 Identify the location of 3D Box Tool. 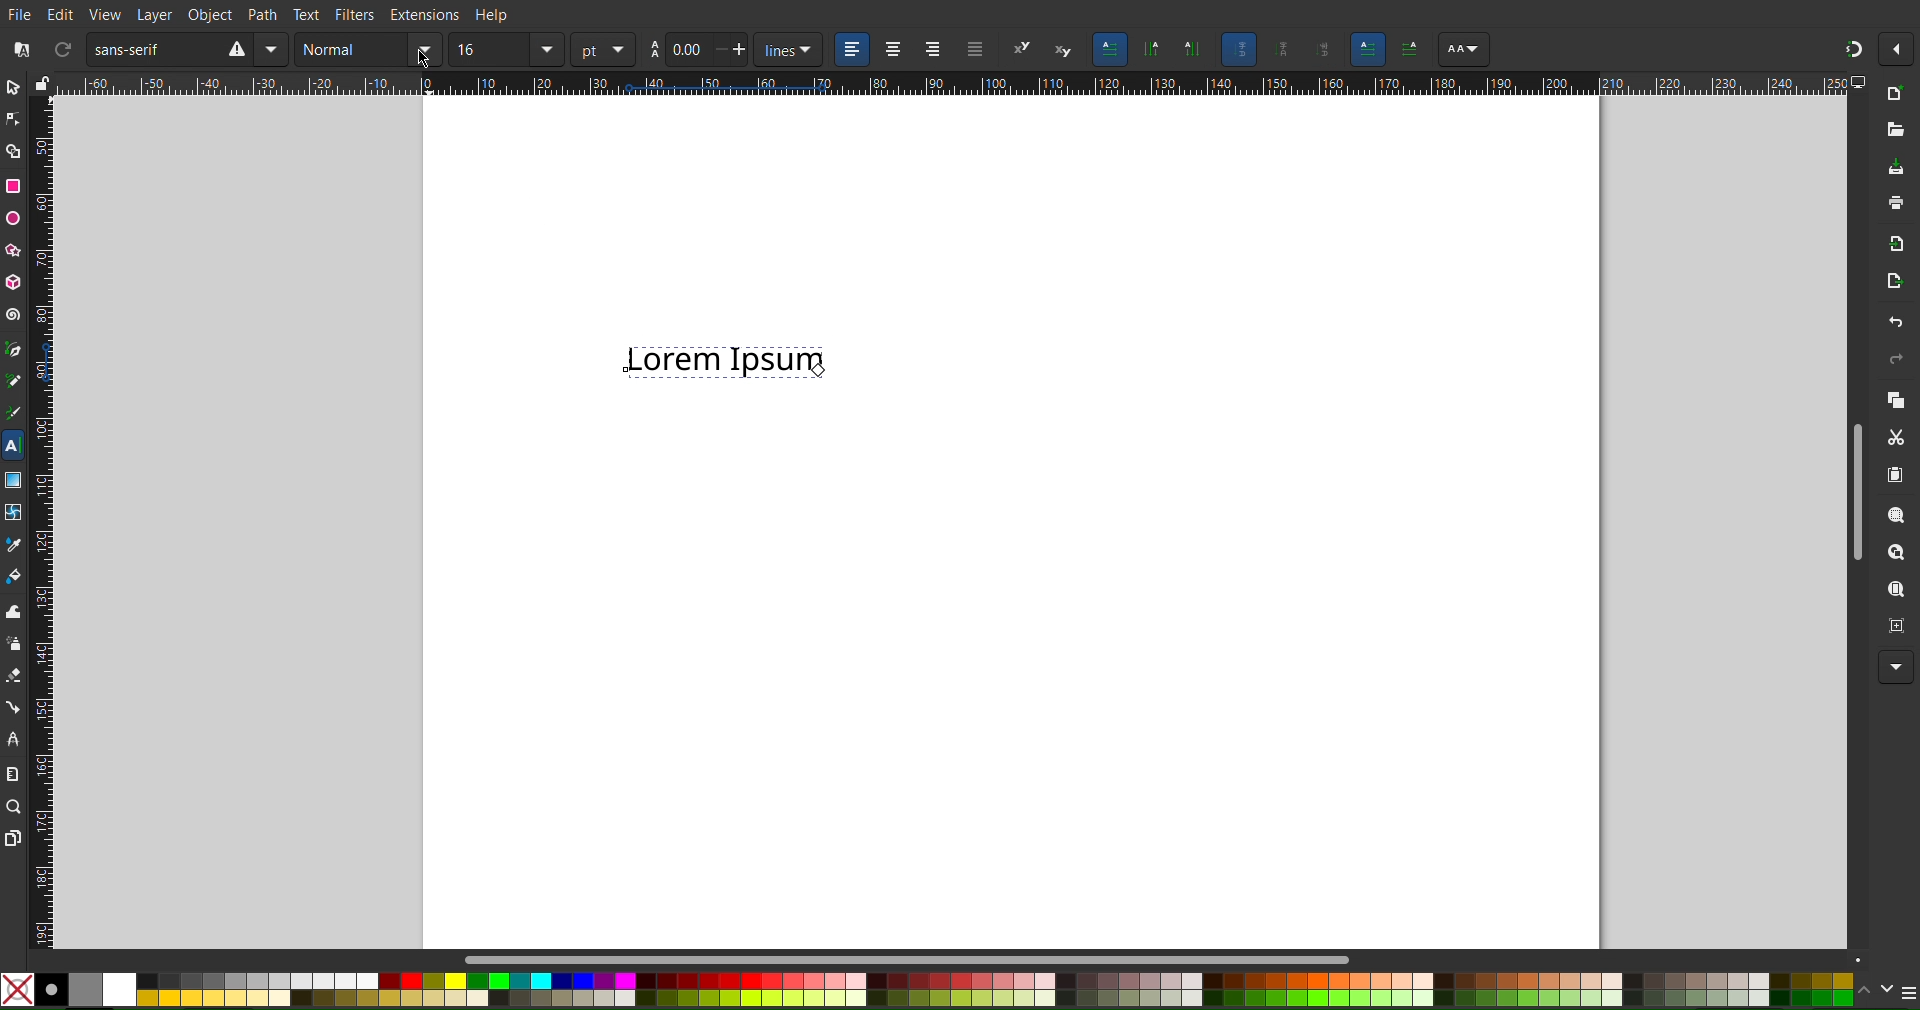
(13, 281).